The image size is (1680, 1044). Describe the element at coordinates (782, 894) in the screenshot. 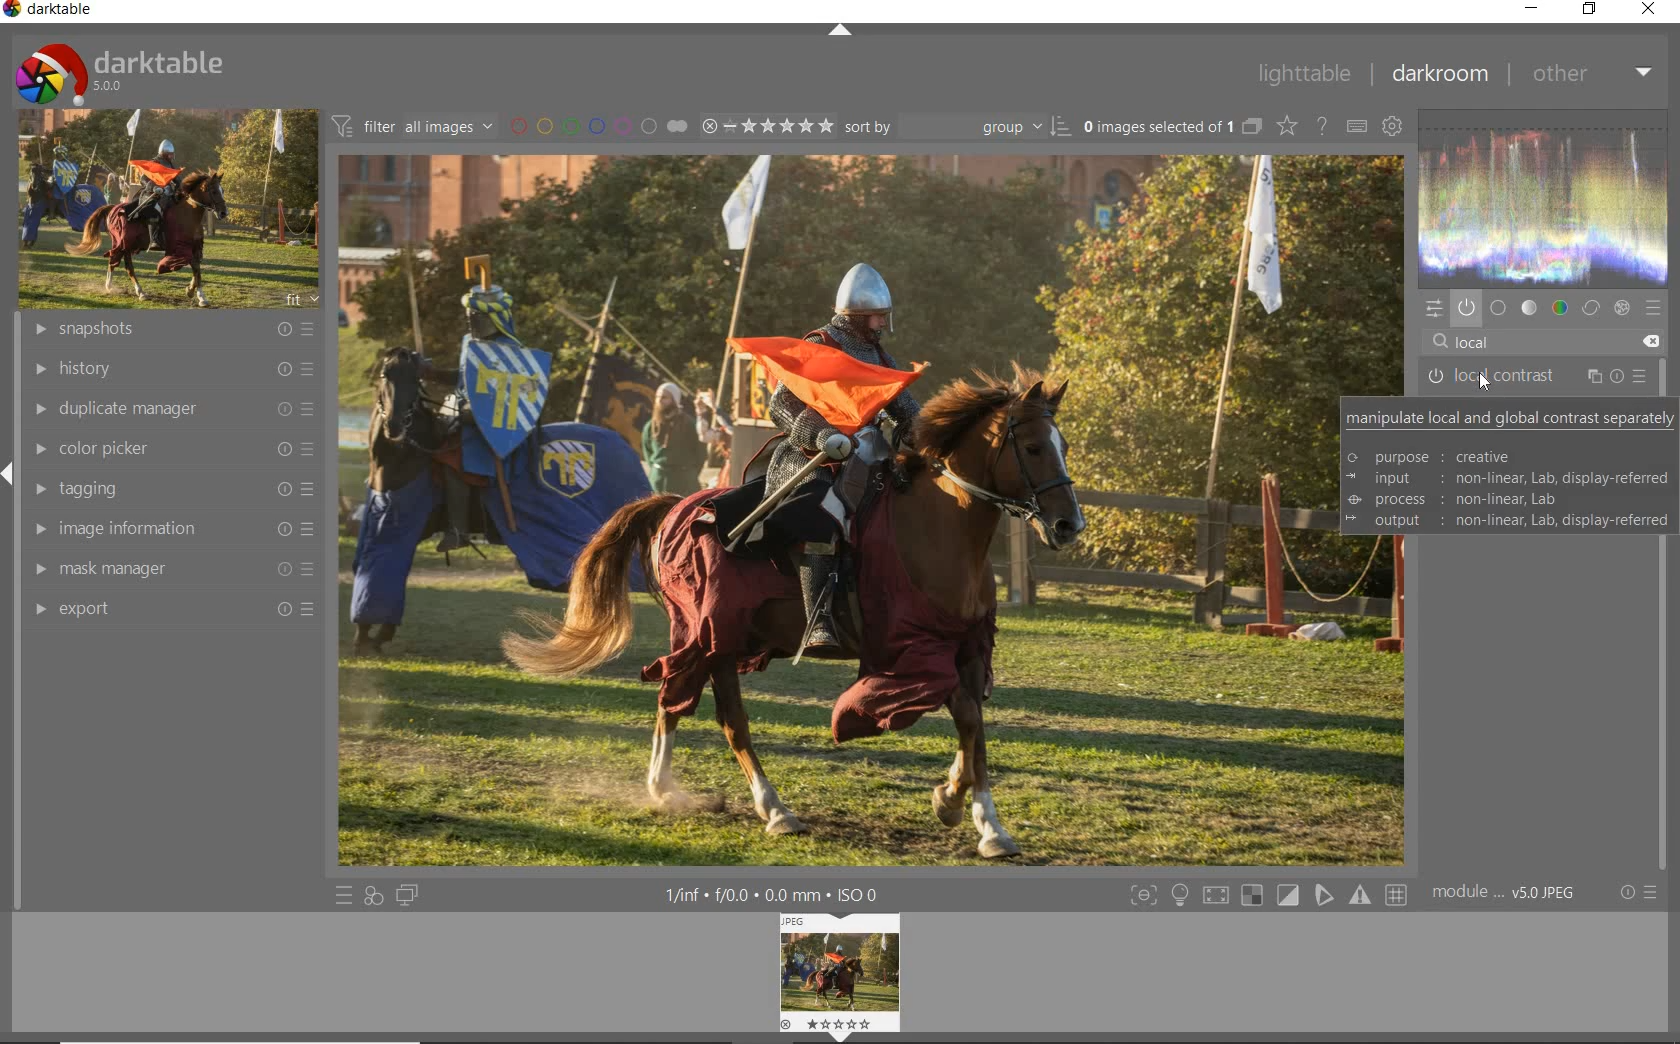

I see `display information` at that location.